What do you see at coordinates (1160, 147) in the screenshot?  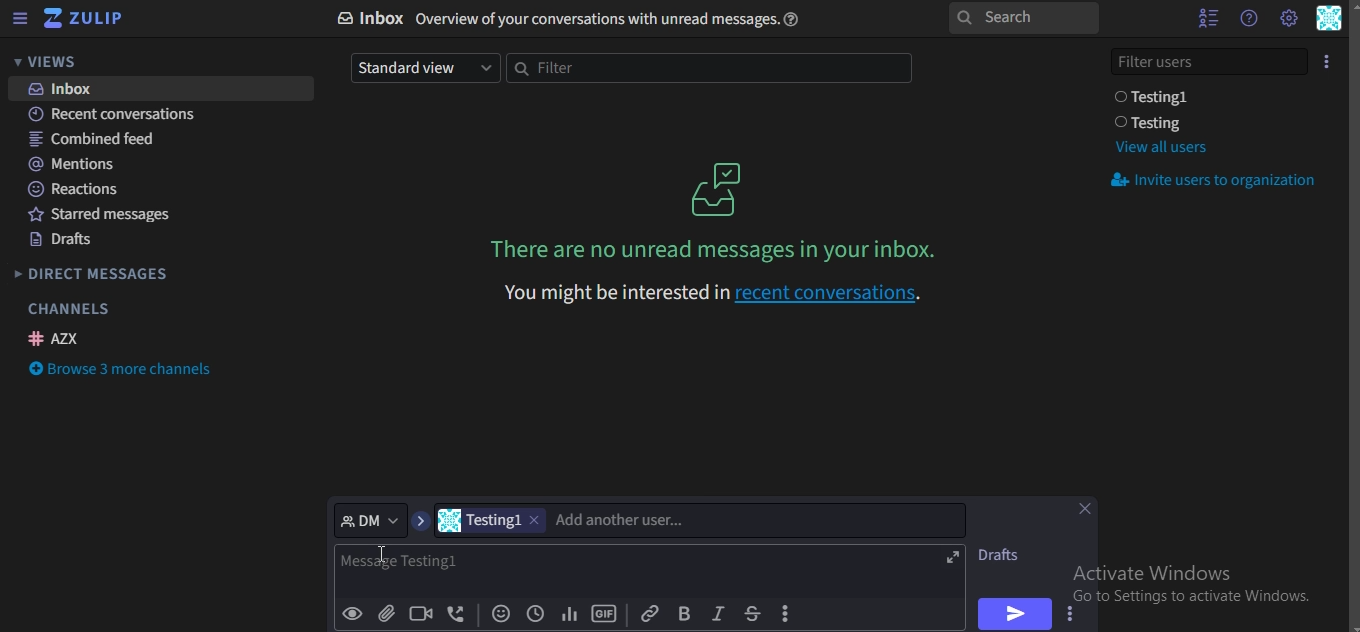 I see `view all users` at bounding box center [1160, 147].